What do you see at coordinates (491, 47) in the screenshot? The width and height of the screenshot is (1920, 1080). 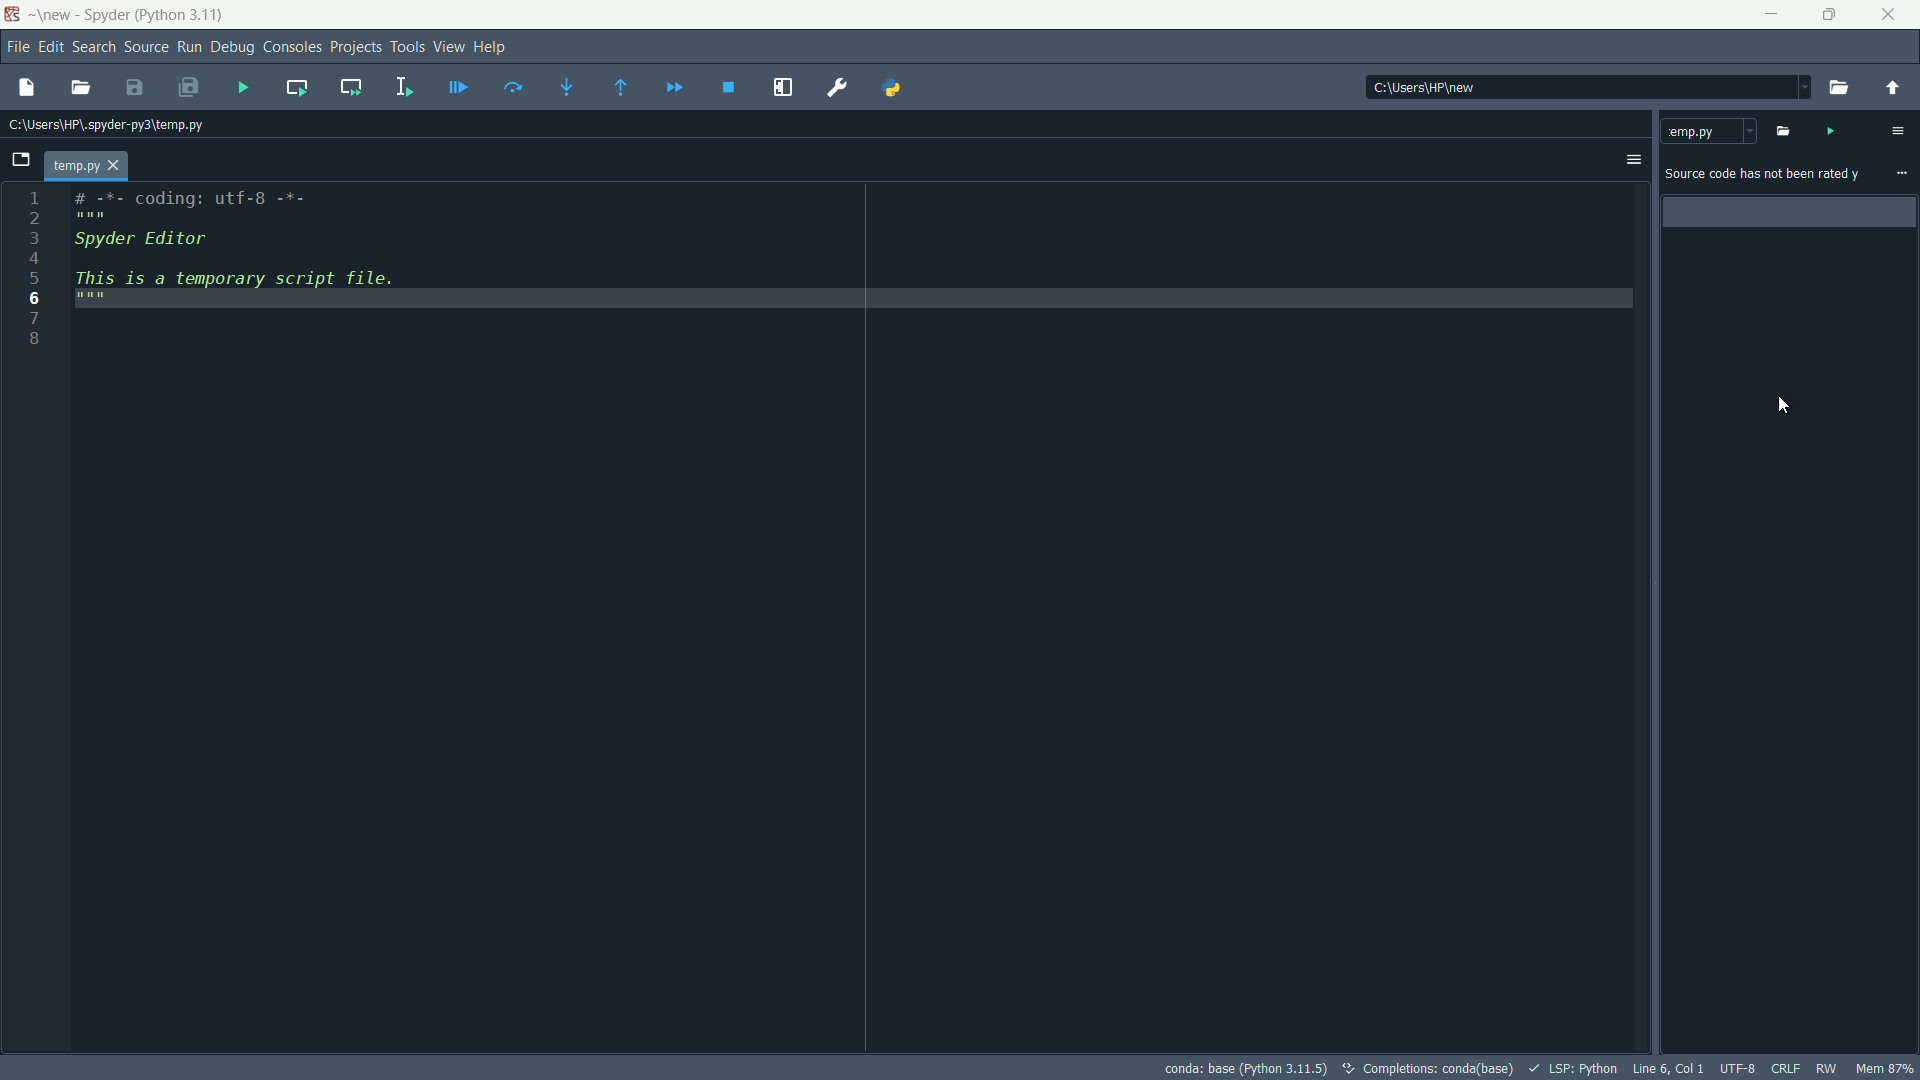 I see `help menu` at bounding box center [491, 47].